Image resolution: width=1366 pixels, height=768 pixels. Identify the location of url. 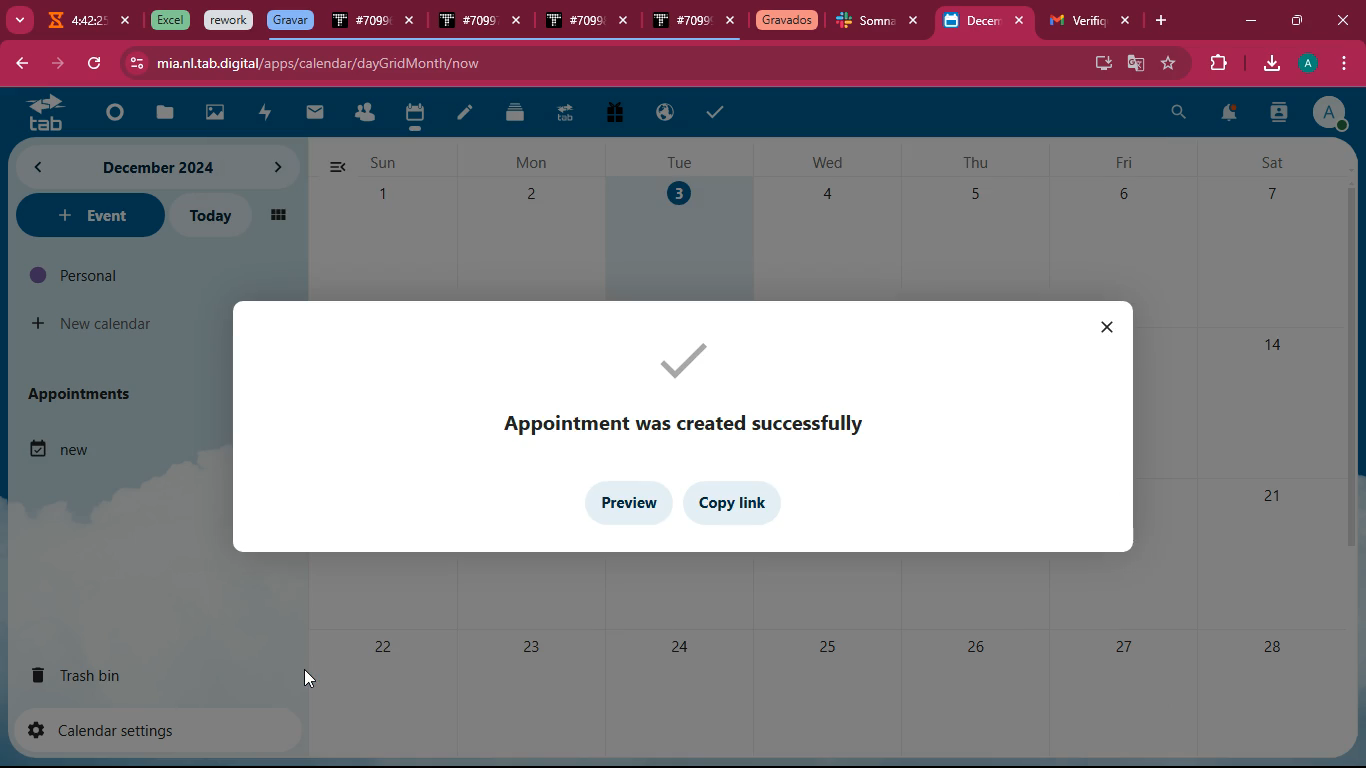
(318, 63).